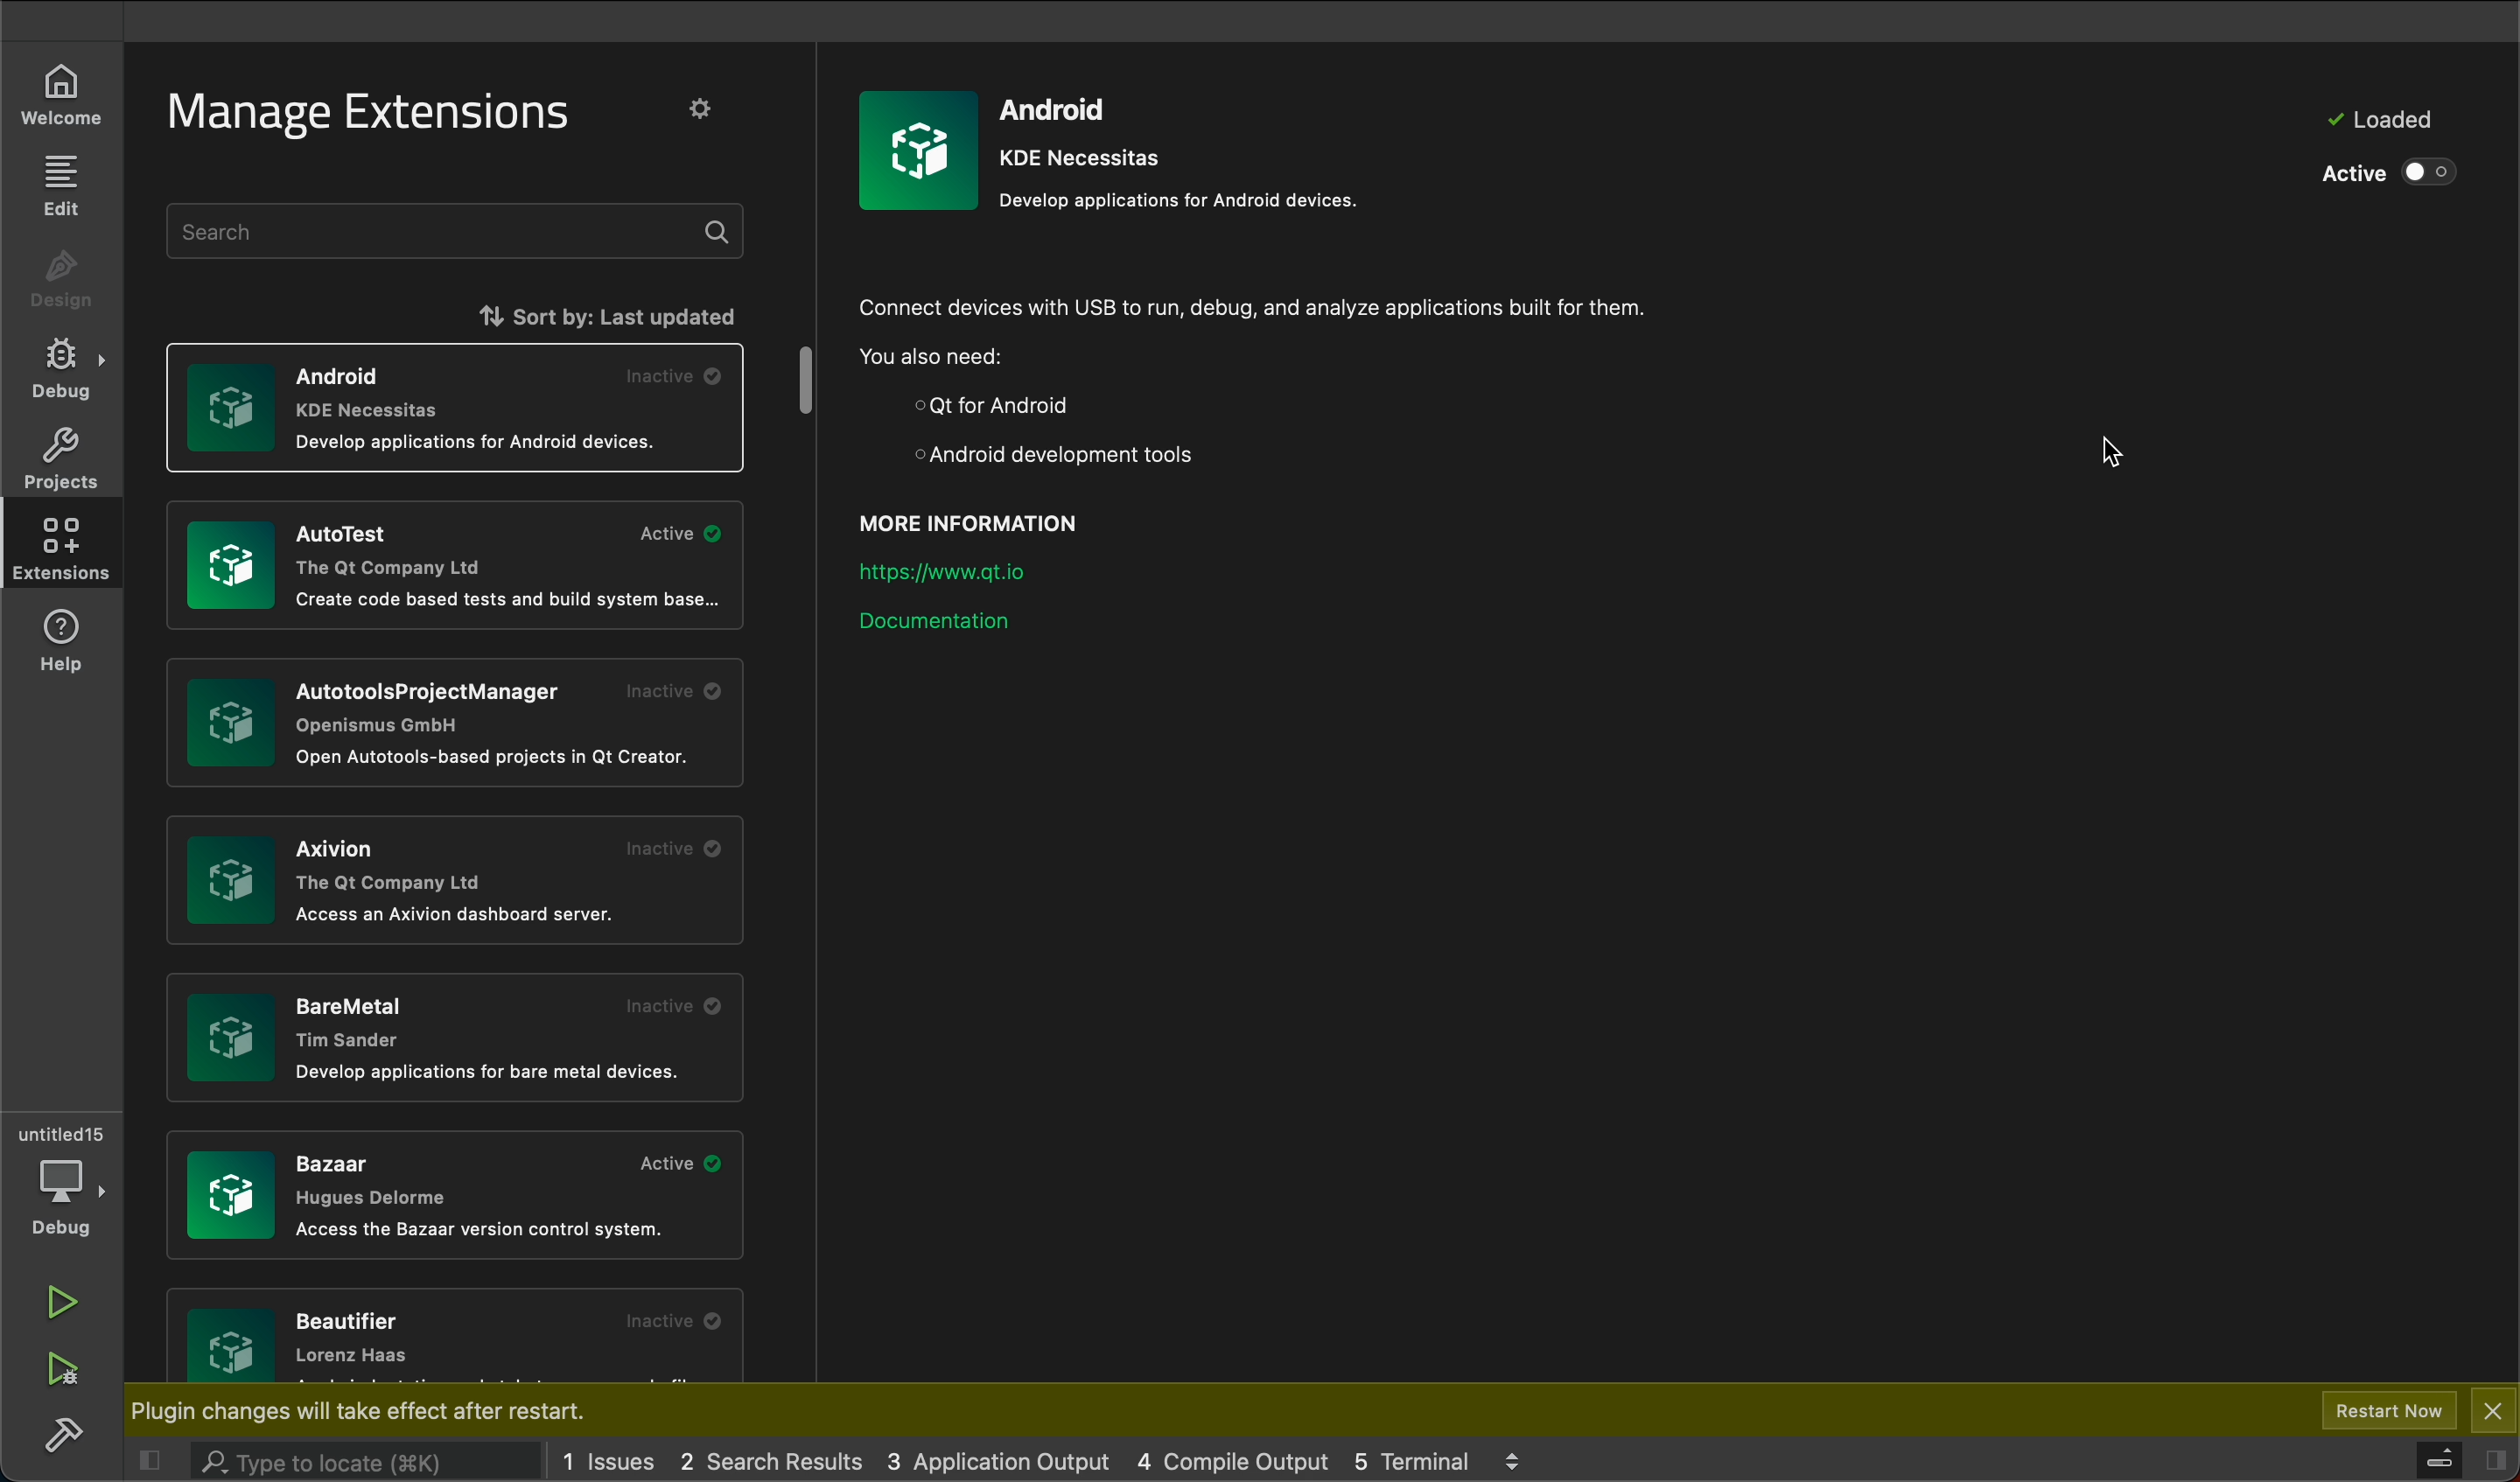  I want to click on loaded, so click(2376, 120).